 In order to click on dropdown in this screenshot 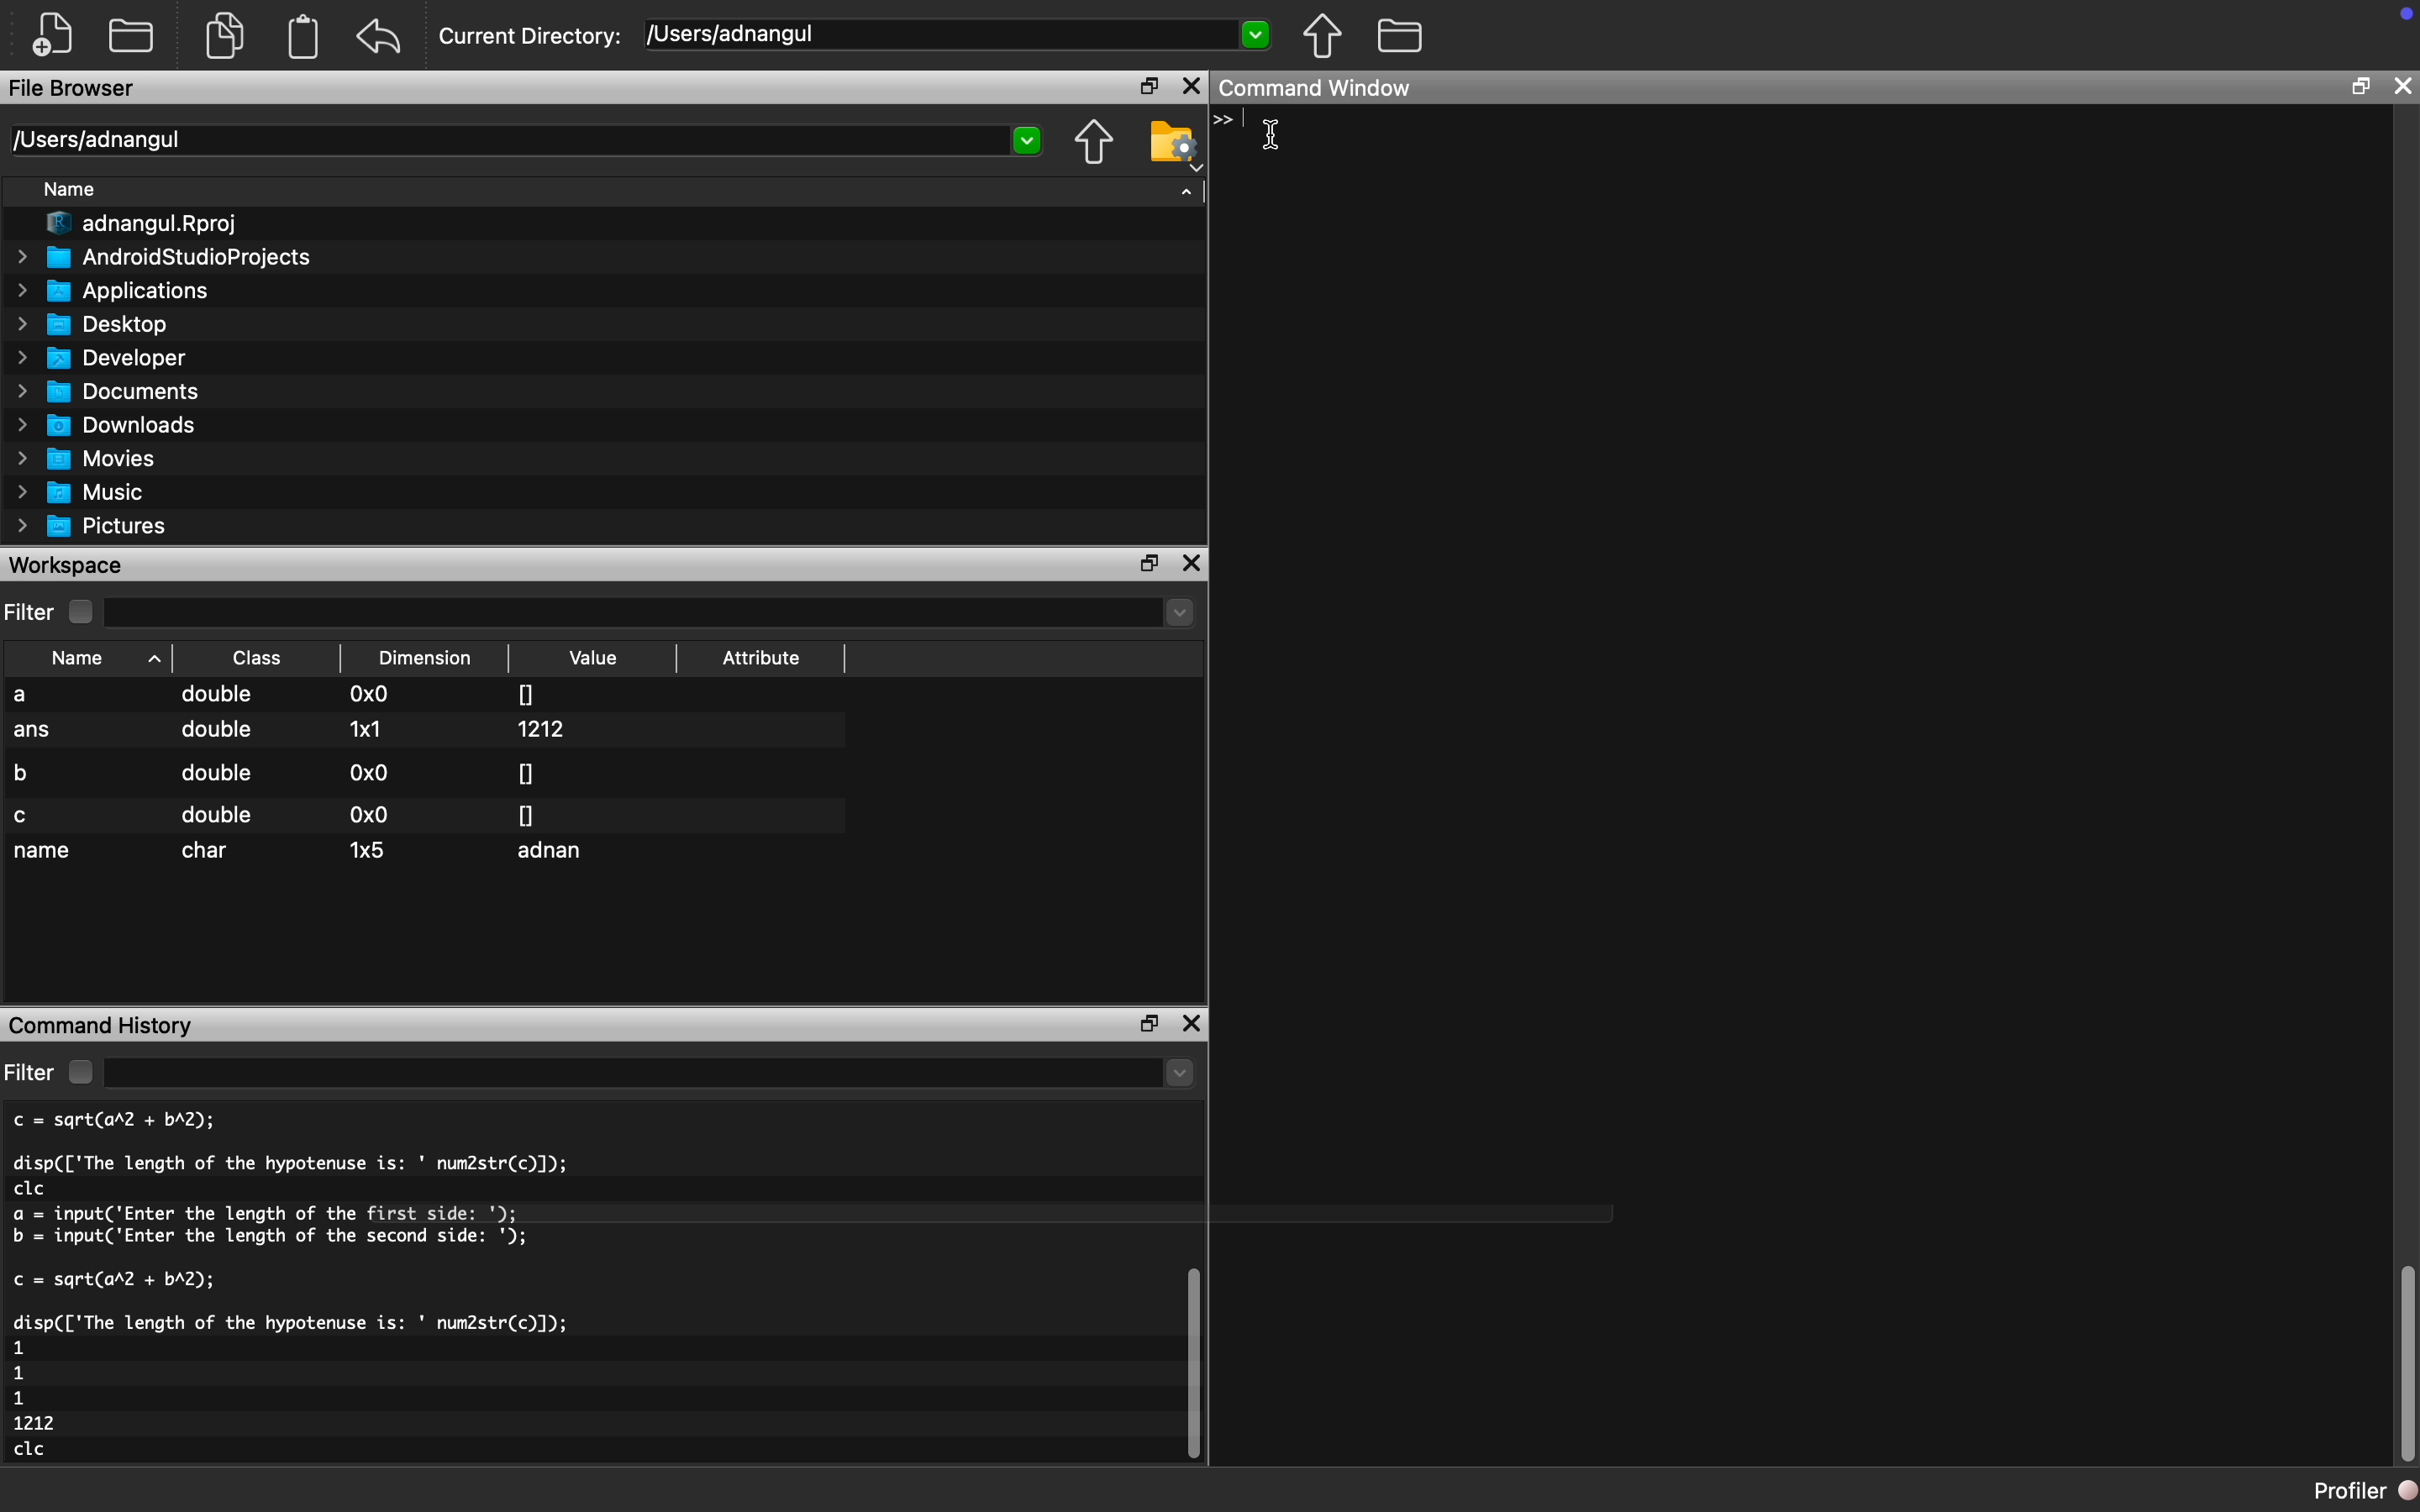, I will do `click(1187, 188)`.